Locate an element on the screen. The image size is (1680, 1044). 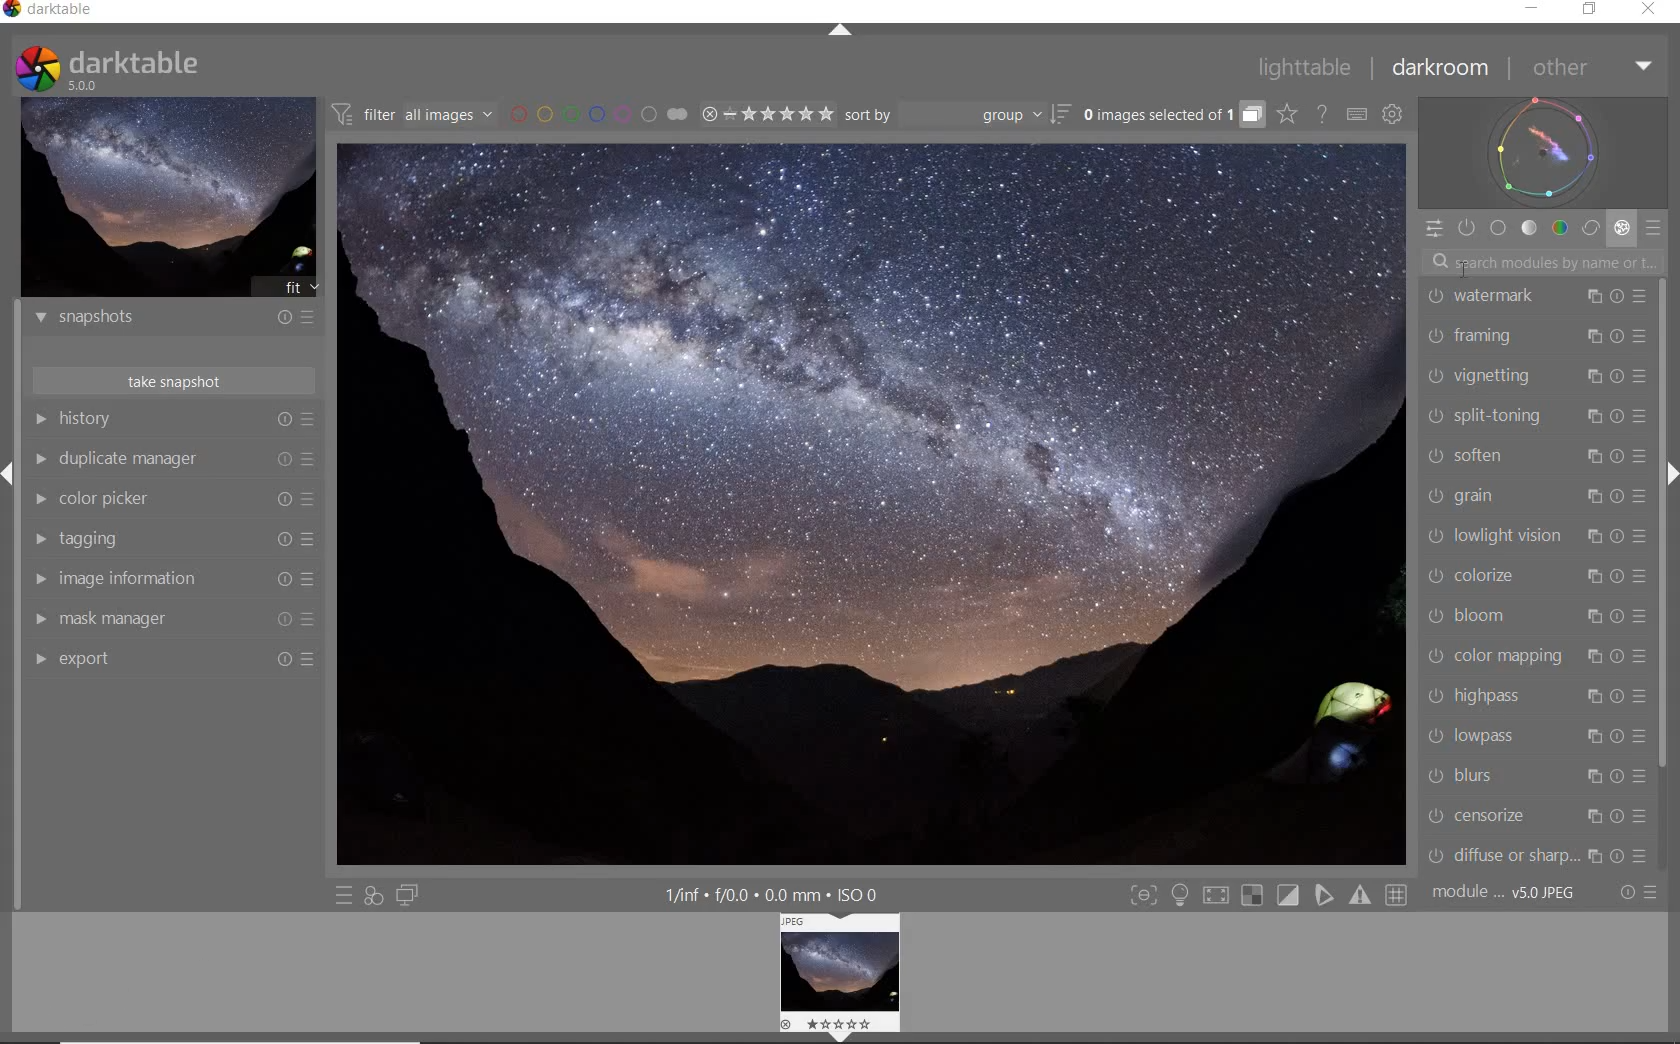
Sort by dropdown: group is located at coordinates (943, 120).